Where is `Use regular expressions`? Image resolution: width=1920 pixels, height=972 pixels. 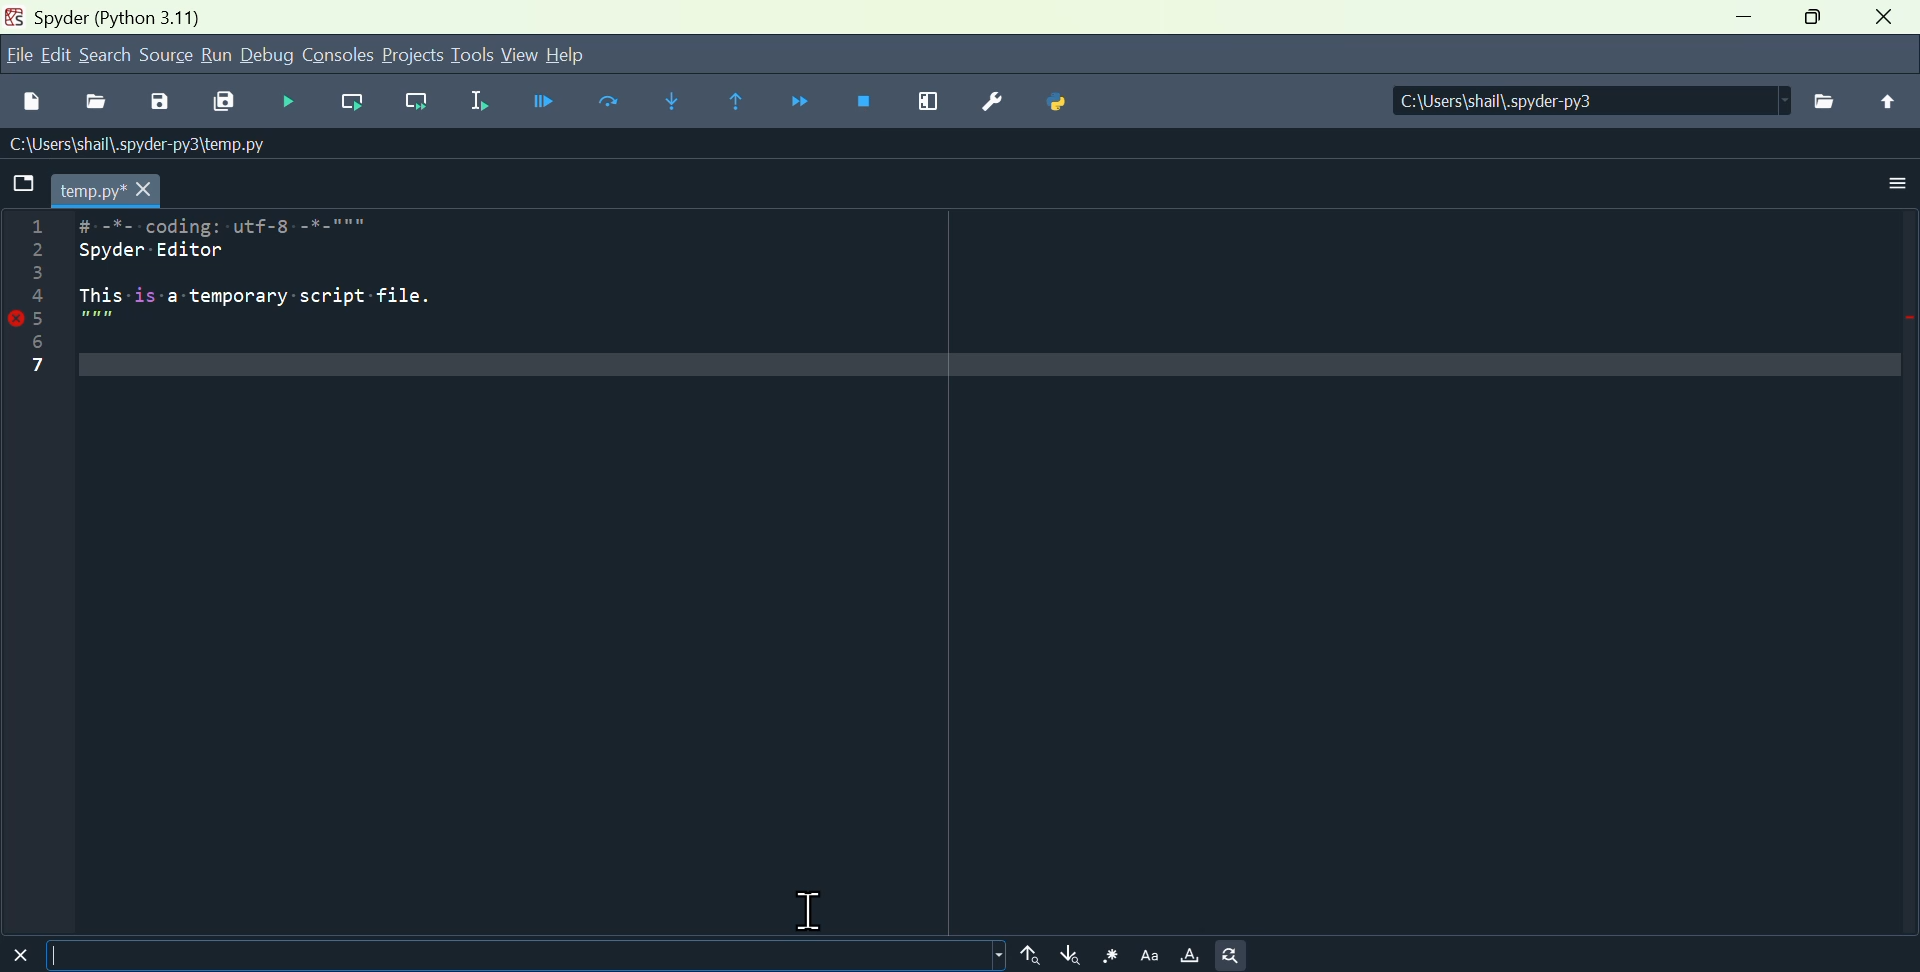 Use regular expressions is located at coordinates (1107, 955).